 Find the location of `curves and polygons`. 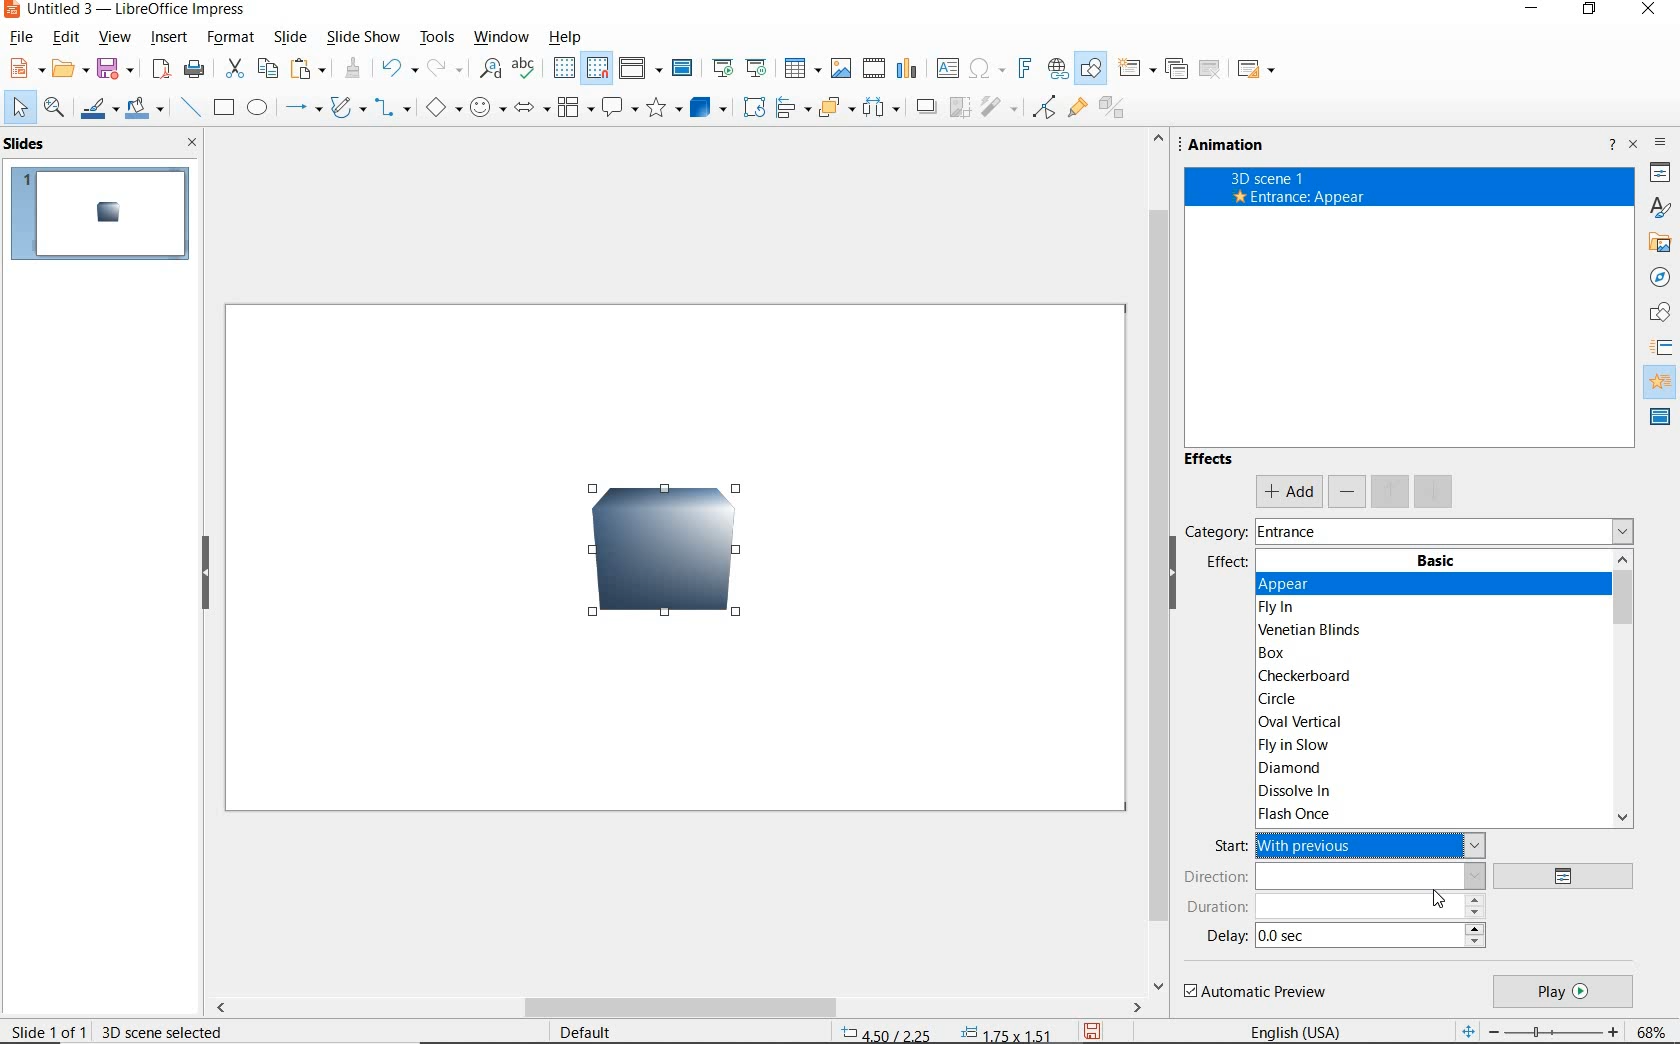

curves and polygons is located at coordinates (347, 110).